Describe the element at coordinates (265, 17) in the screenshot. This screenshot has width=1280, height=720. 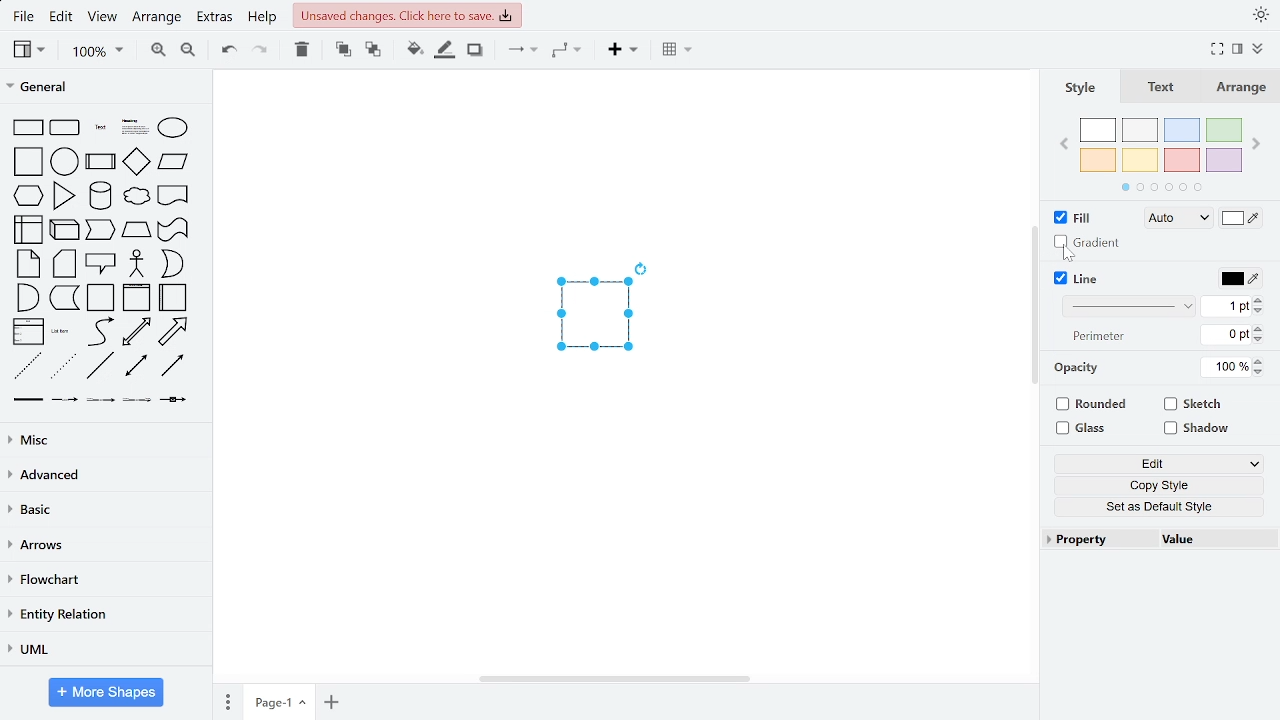
I see `help` at that location.